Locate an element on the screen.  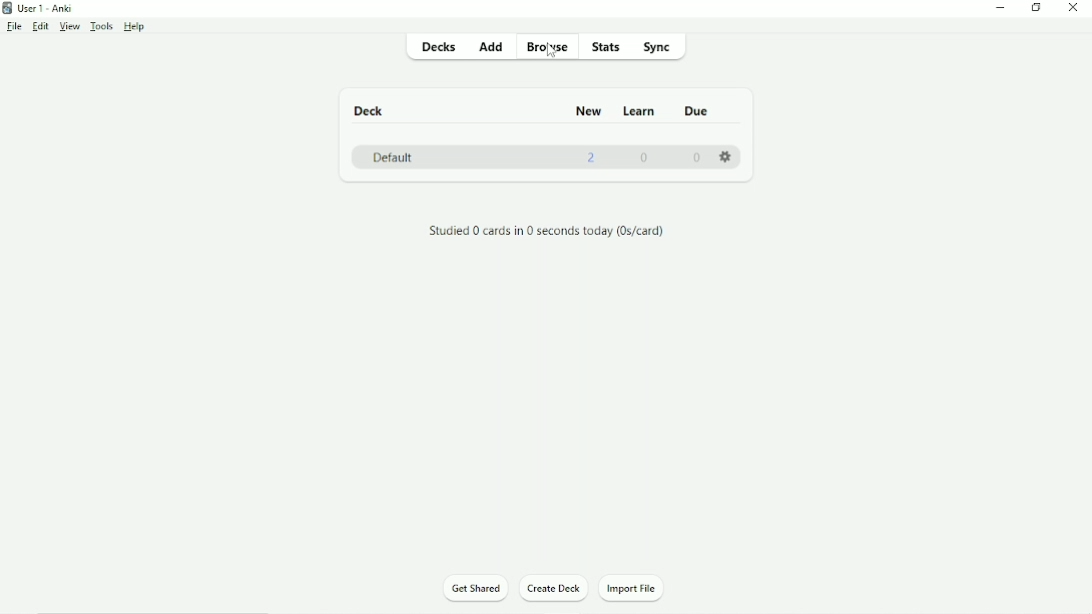
0 is located at coordinates (697, 158).